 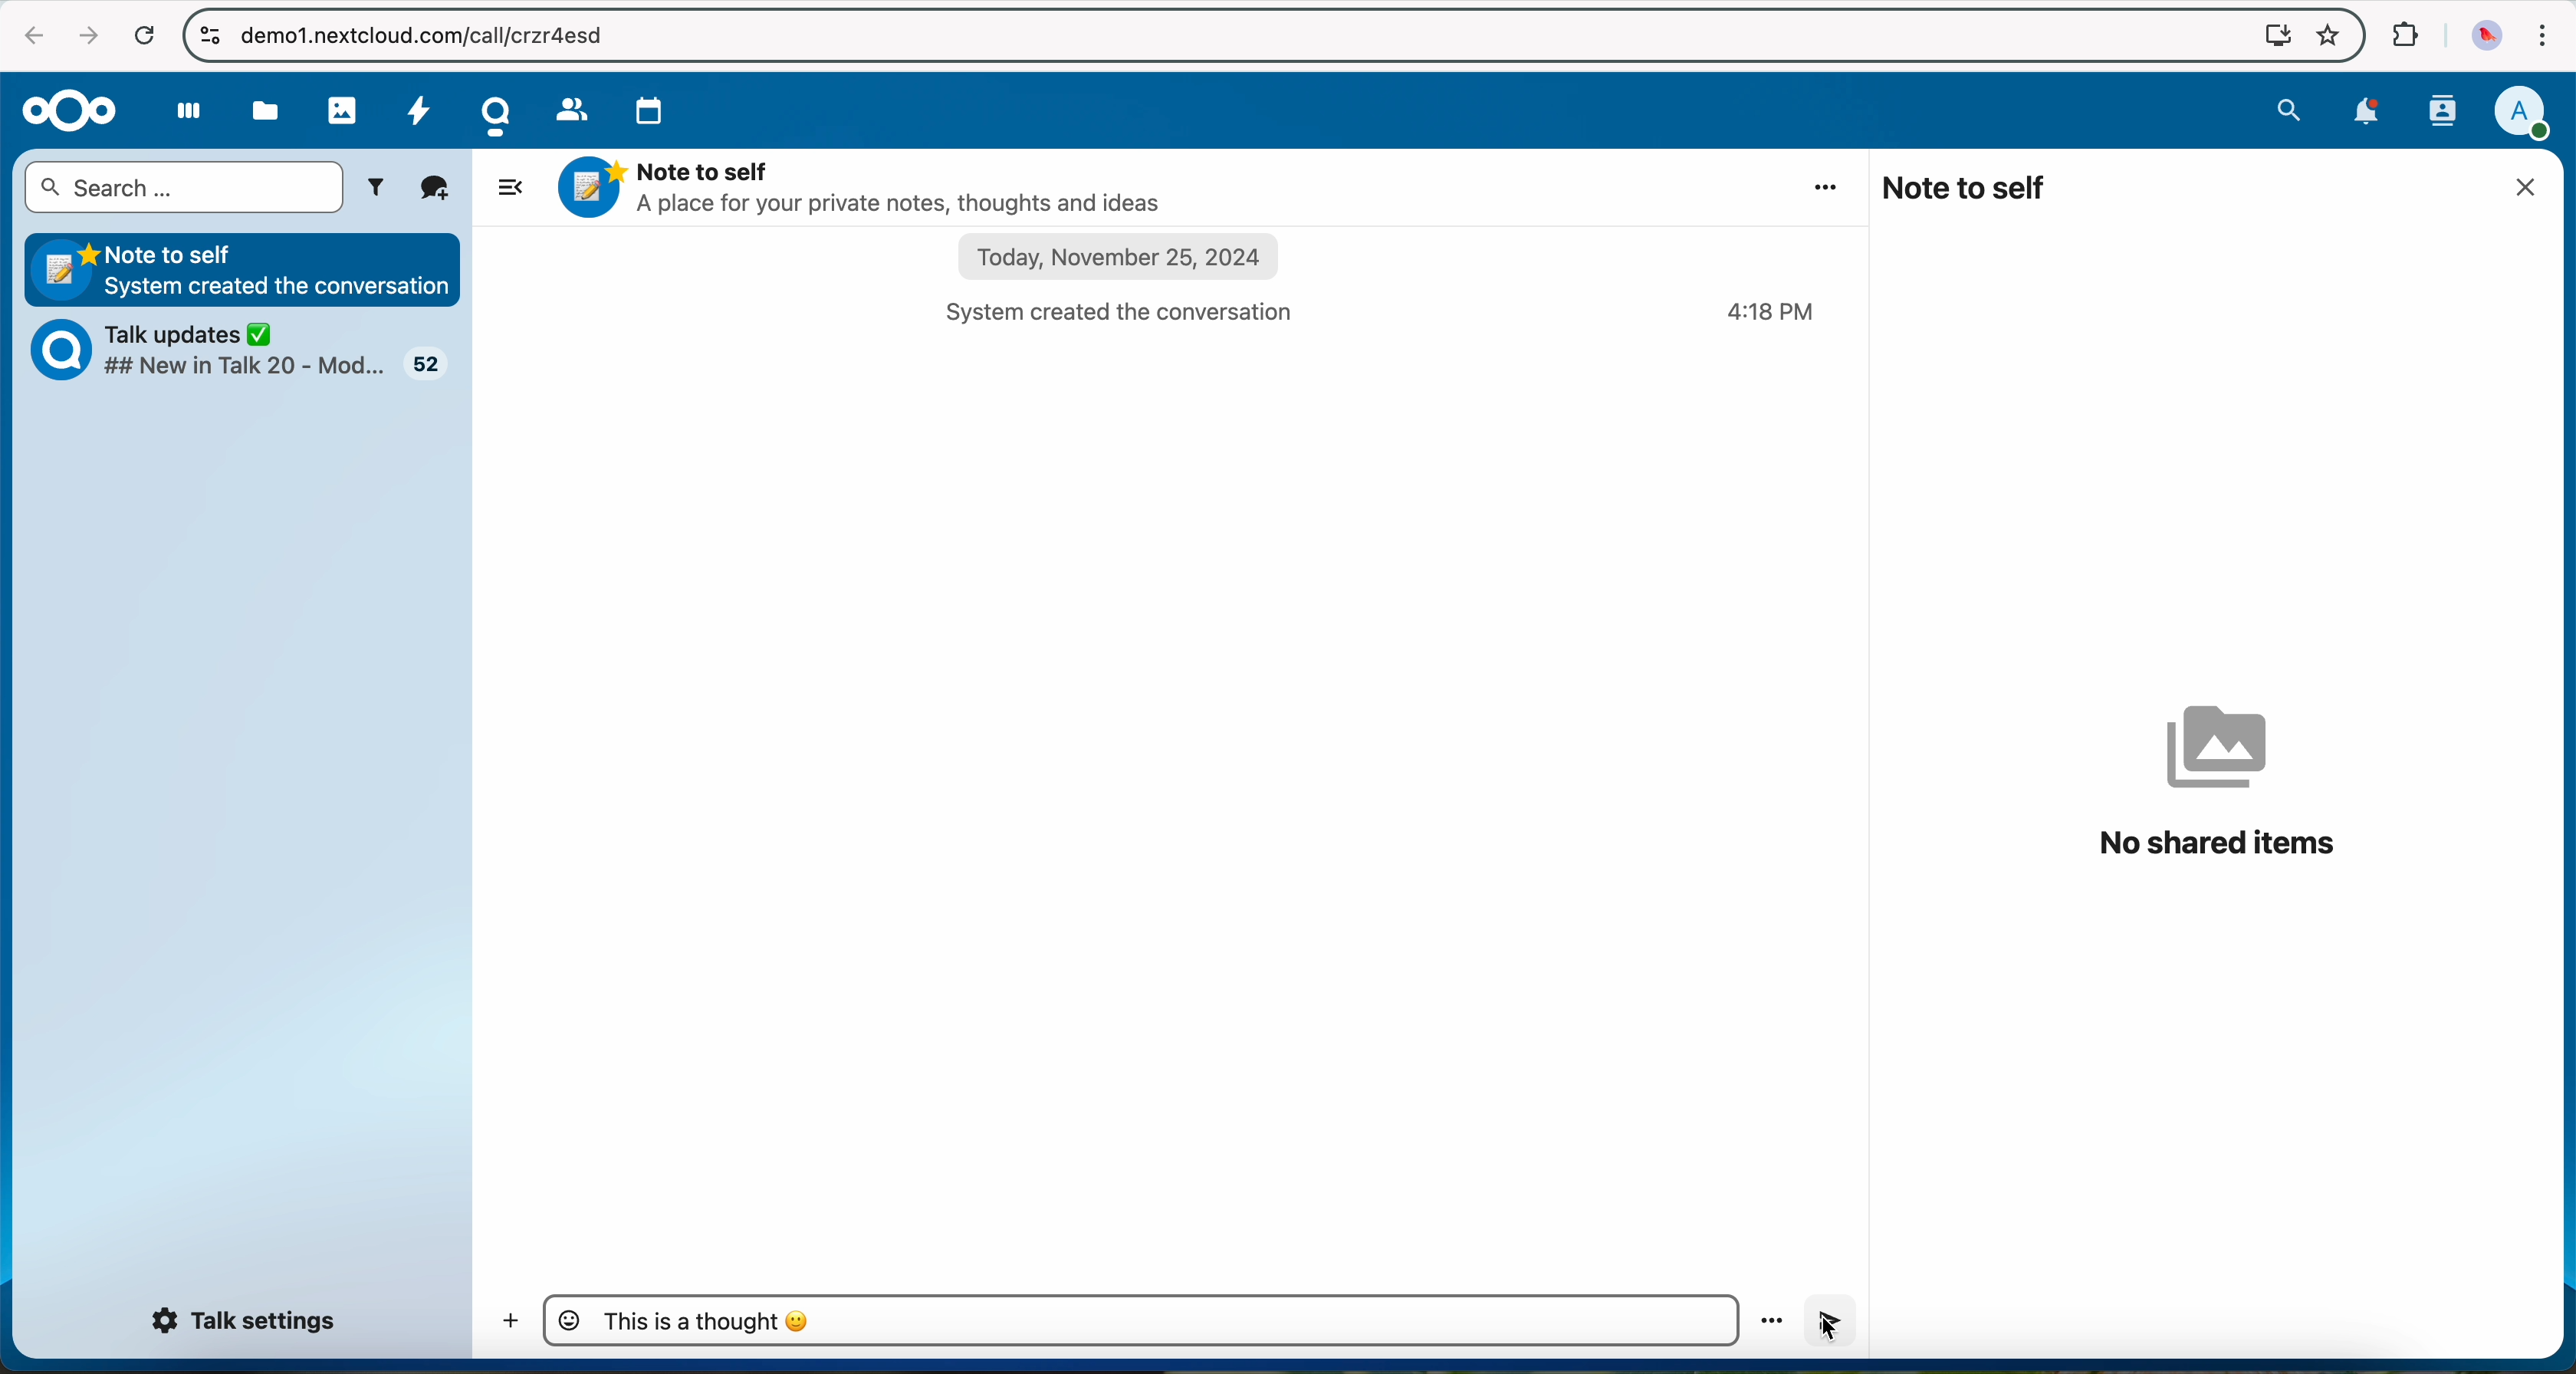 I want to click on search, so click(x=2289, y=110).